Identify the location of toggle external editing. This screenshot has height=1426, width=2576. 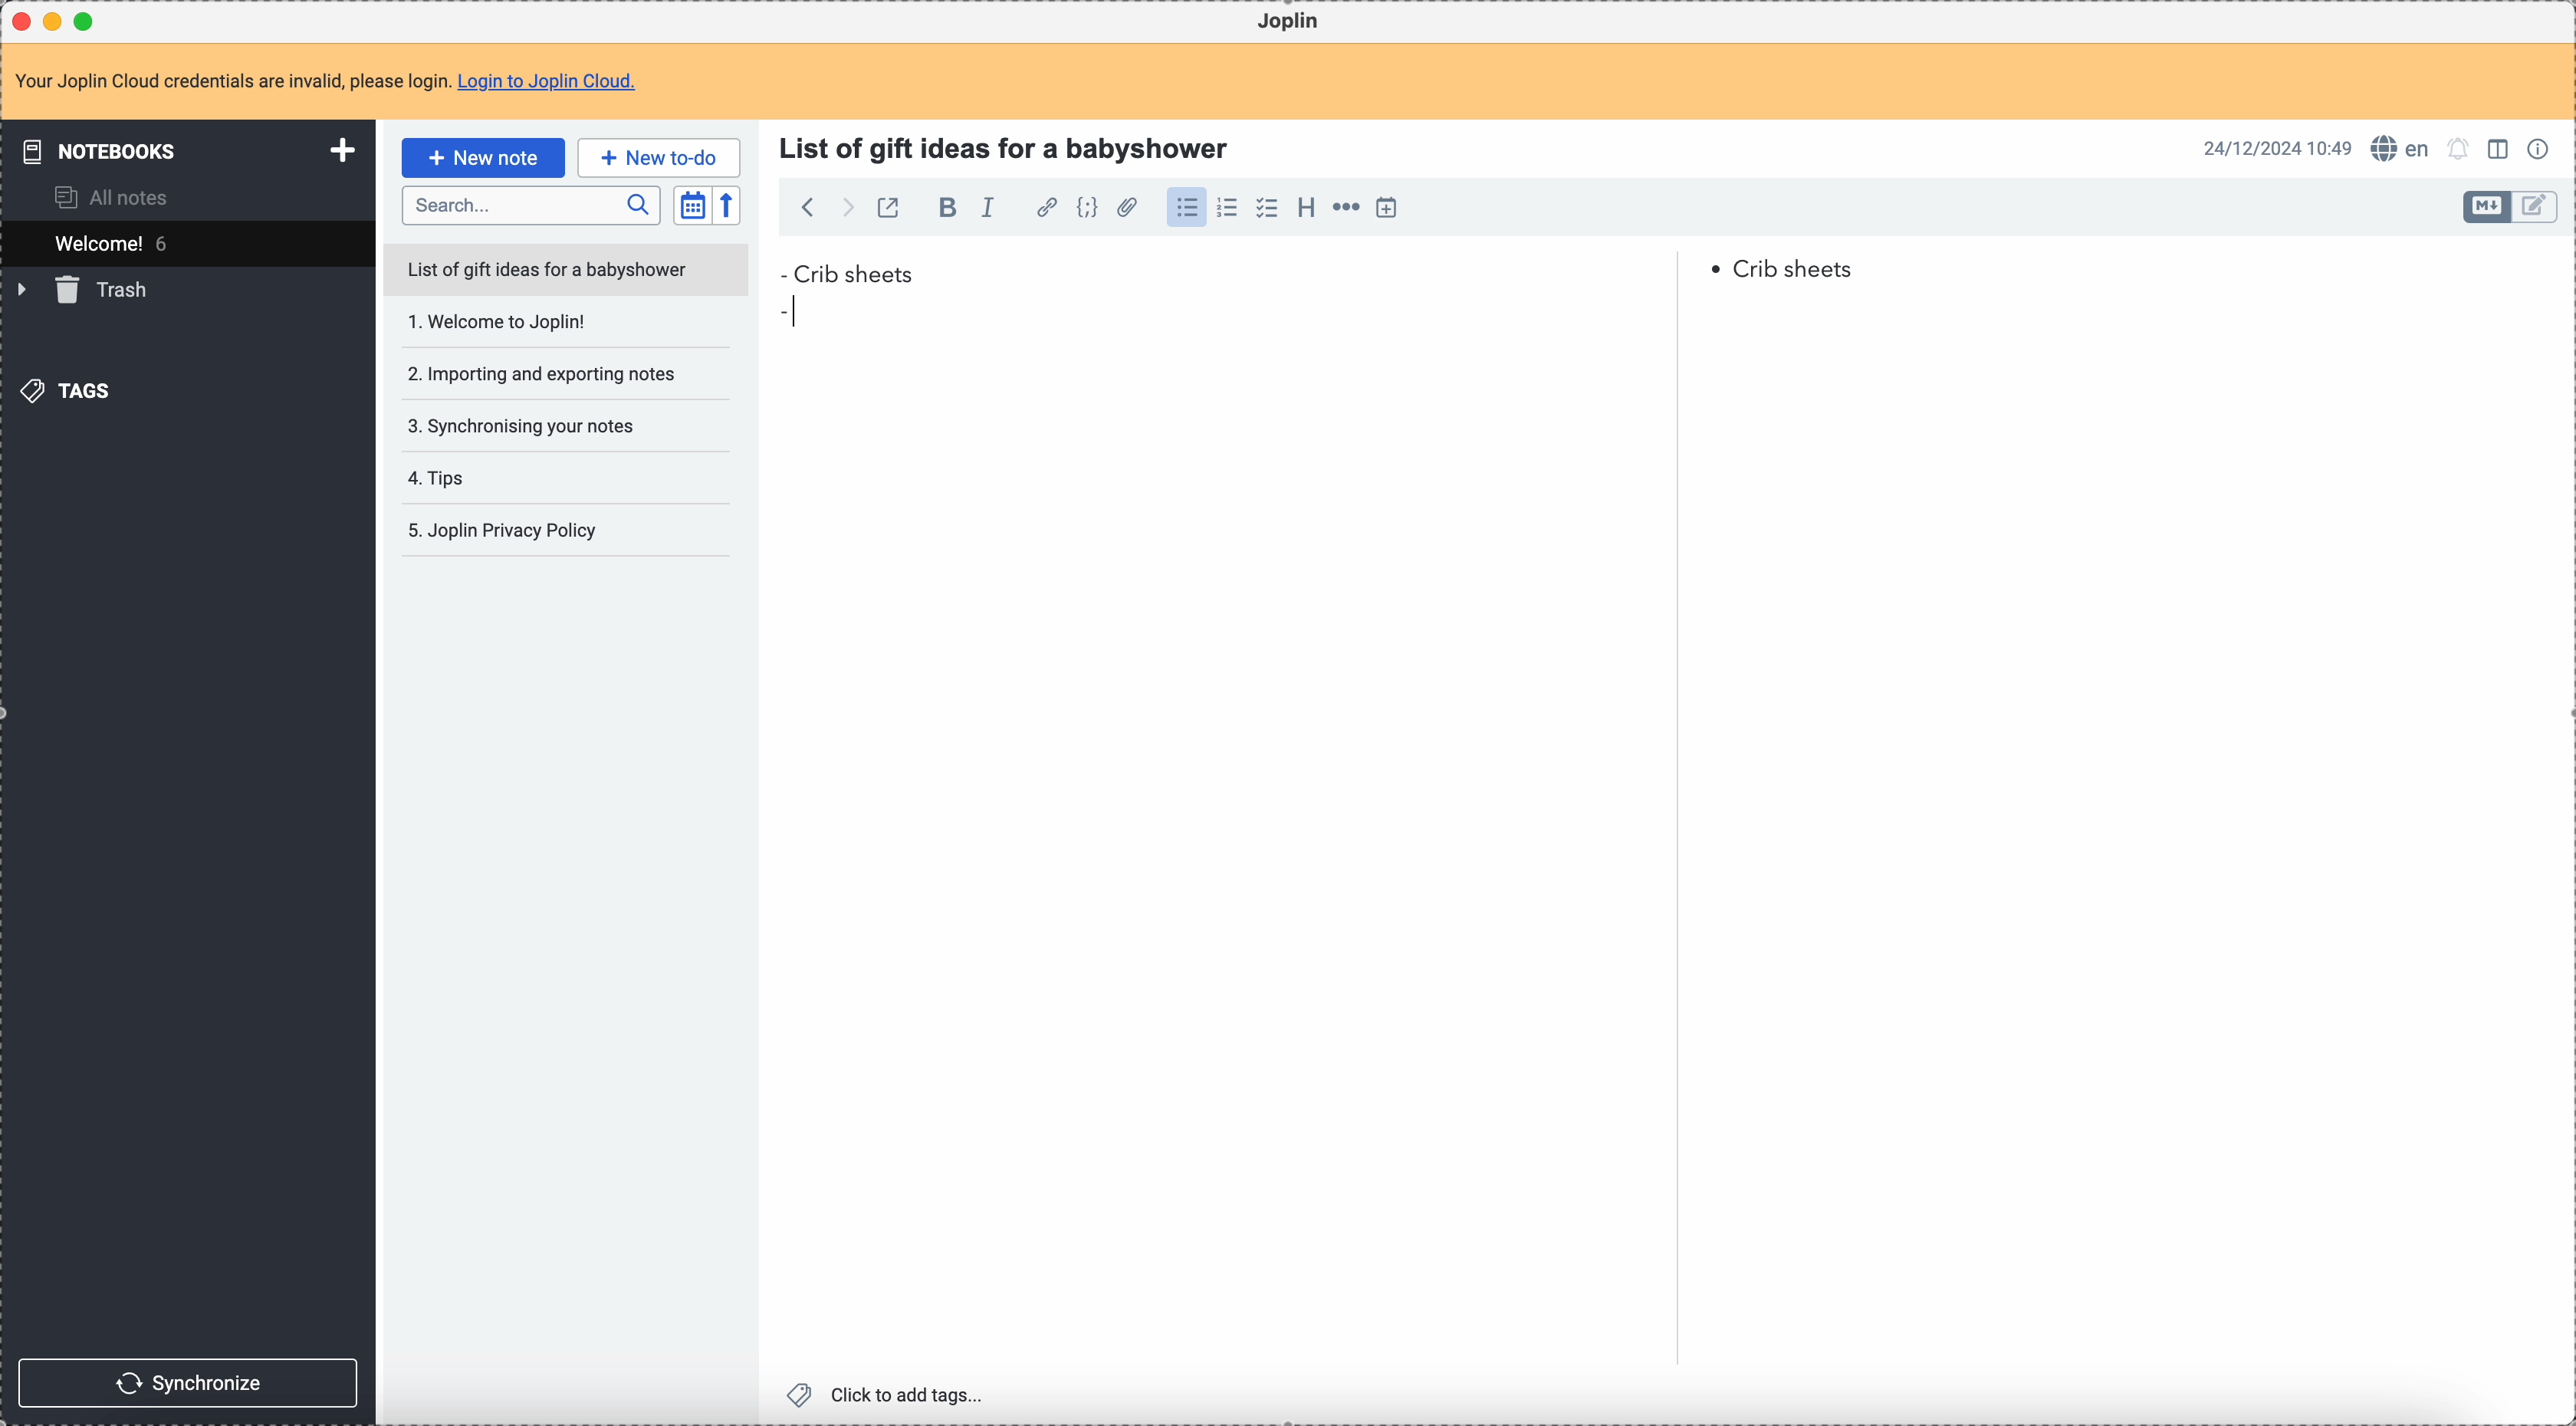
(887, 207).